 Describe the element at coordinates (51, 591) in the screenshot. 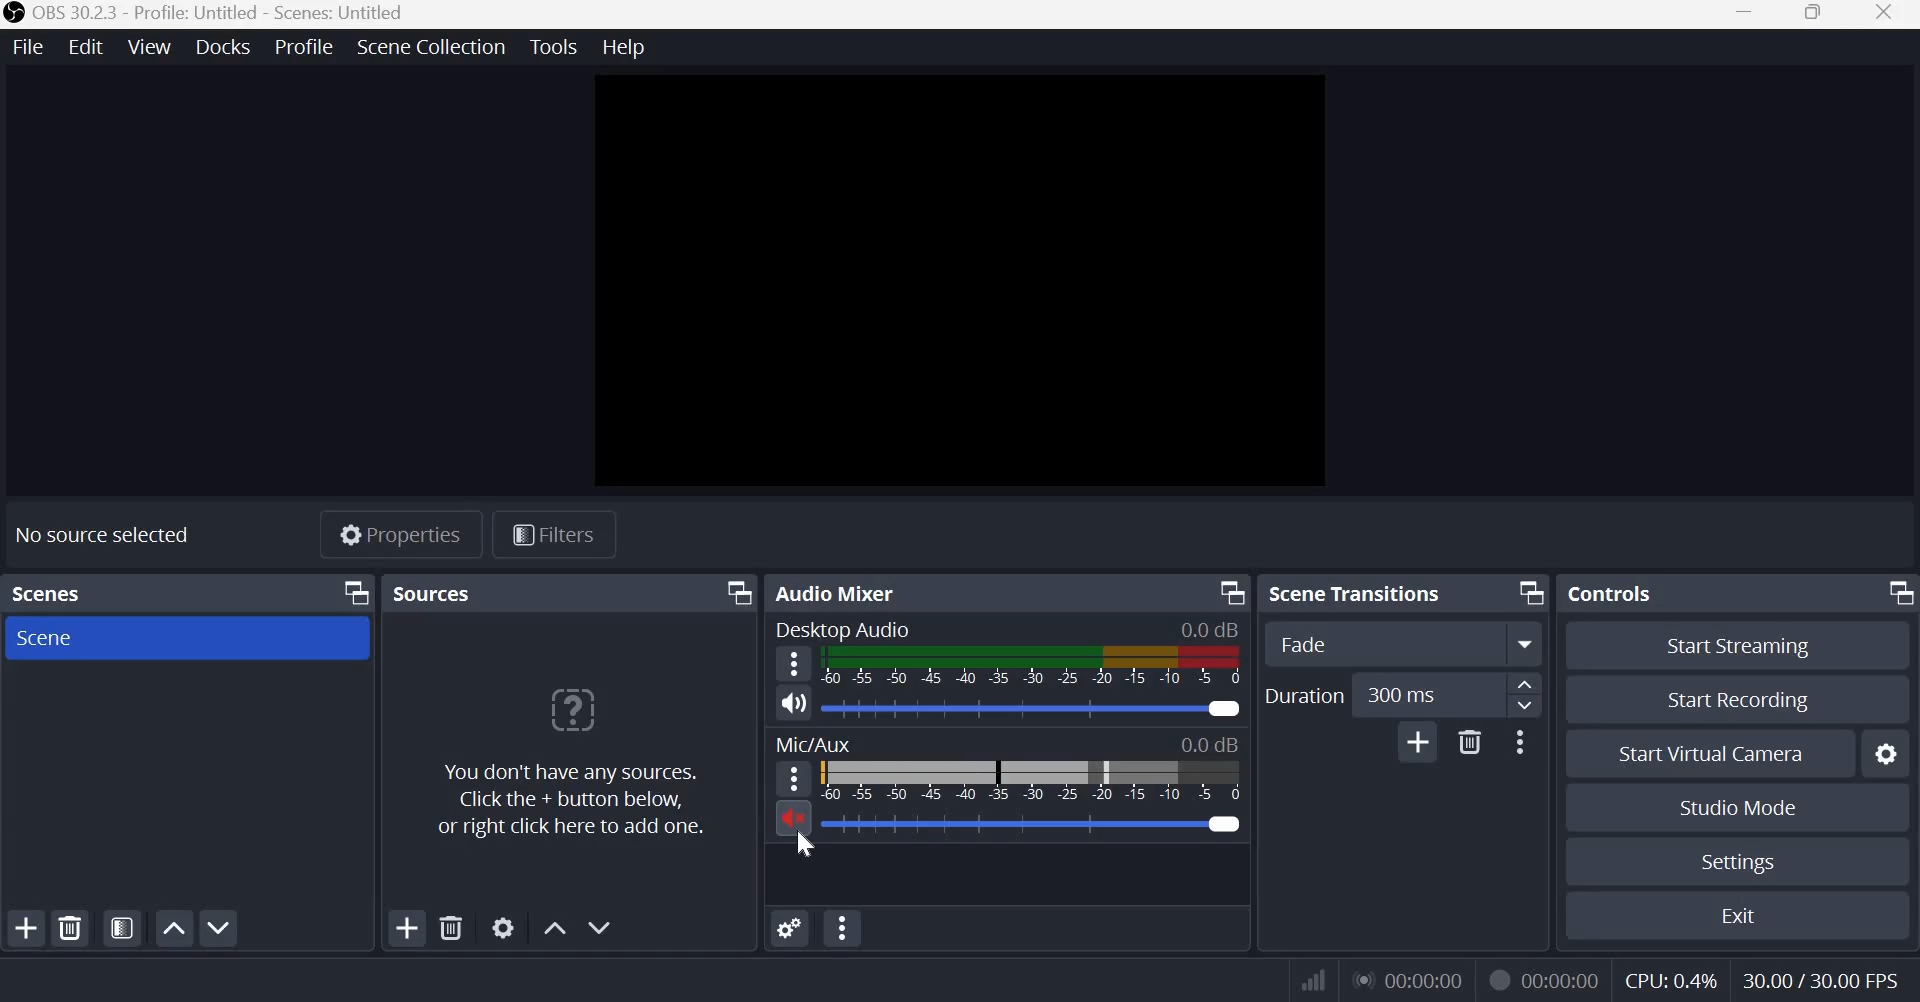

I see `Scenes` at that location.